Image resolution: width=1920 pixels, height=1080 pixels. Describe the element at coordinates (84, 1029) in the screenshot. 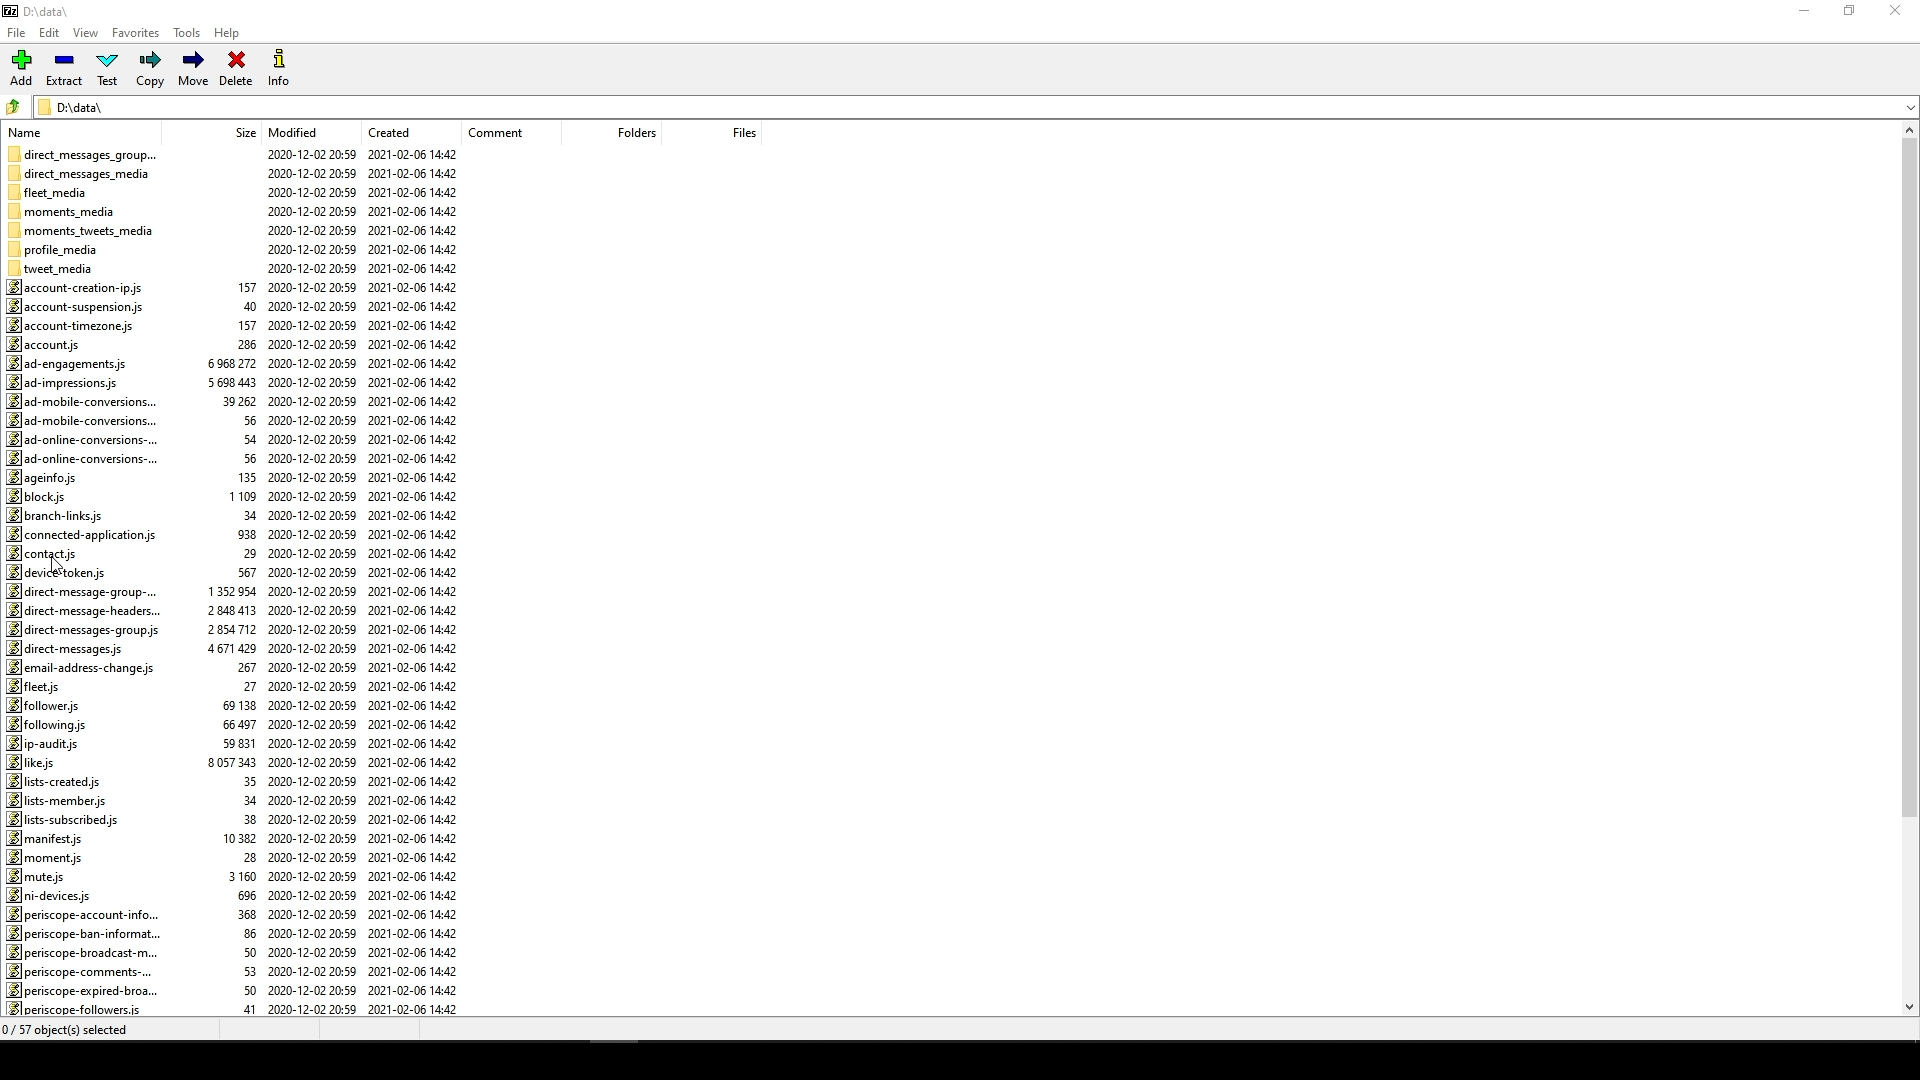

I see `0/57 objects selected` at that location.